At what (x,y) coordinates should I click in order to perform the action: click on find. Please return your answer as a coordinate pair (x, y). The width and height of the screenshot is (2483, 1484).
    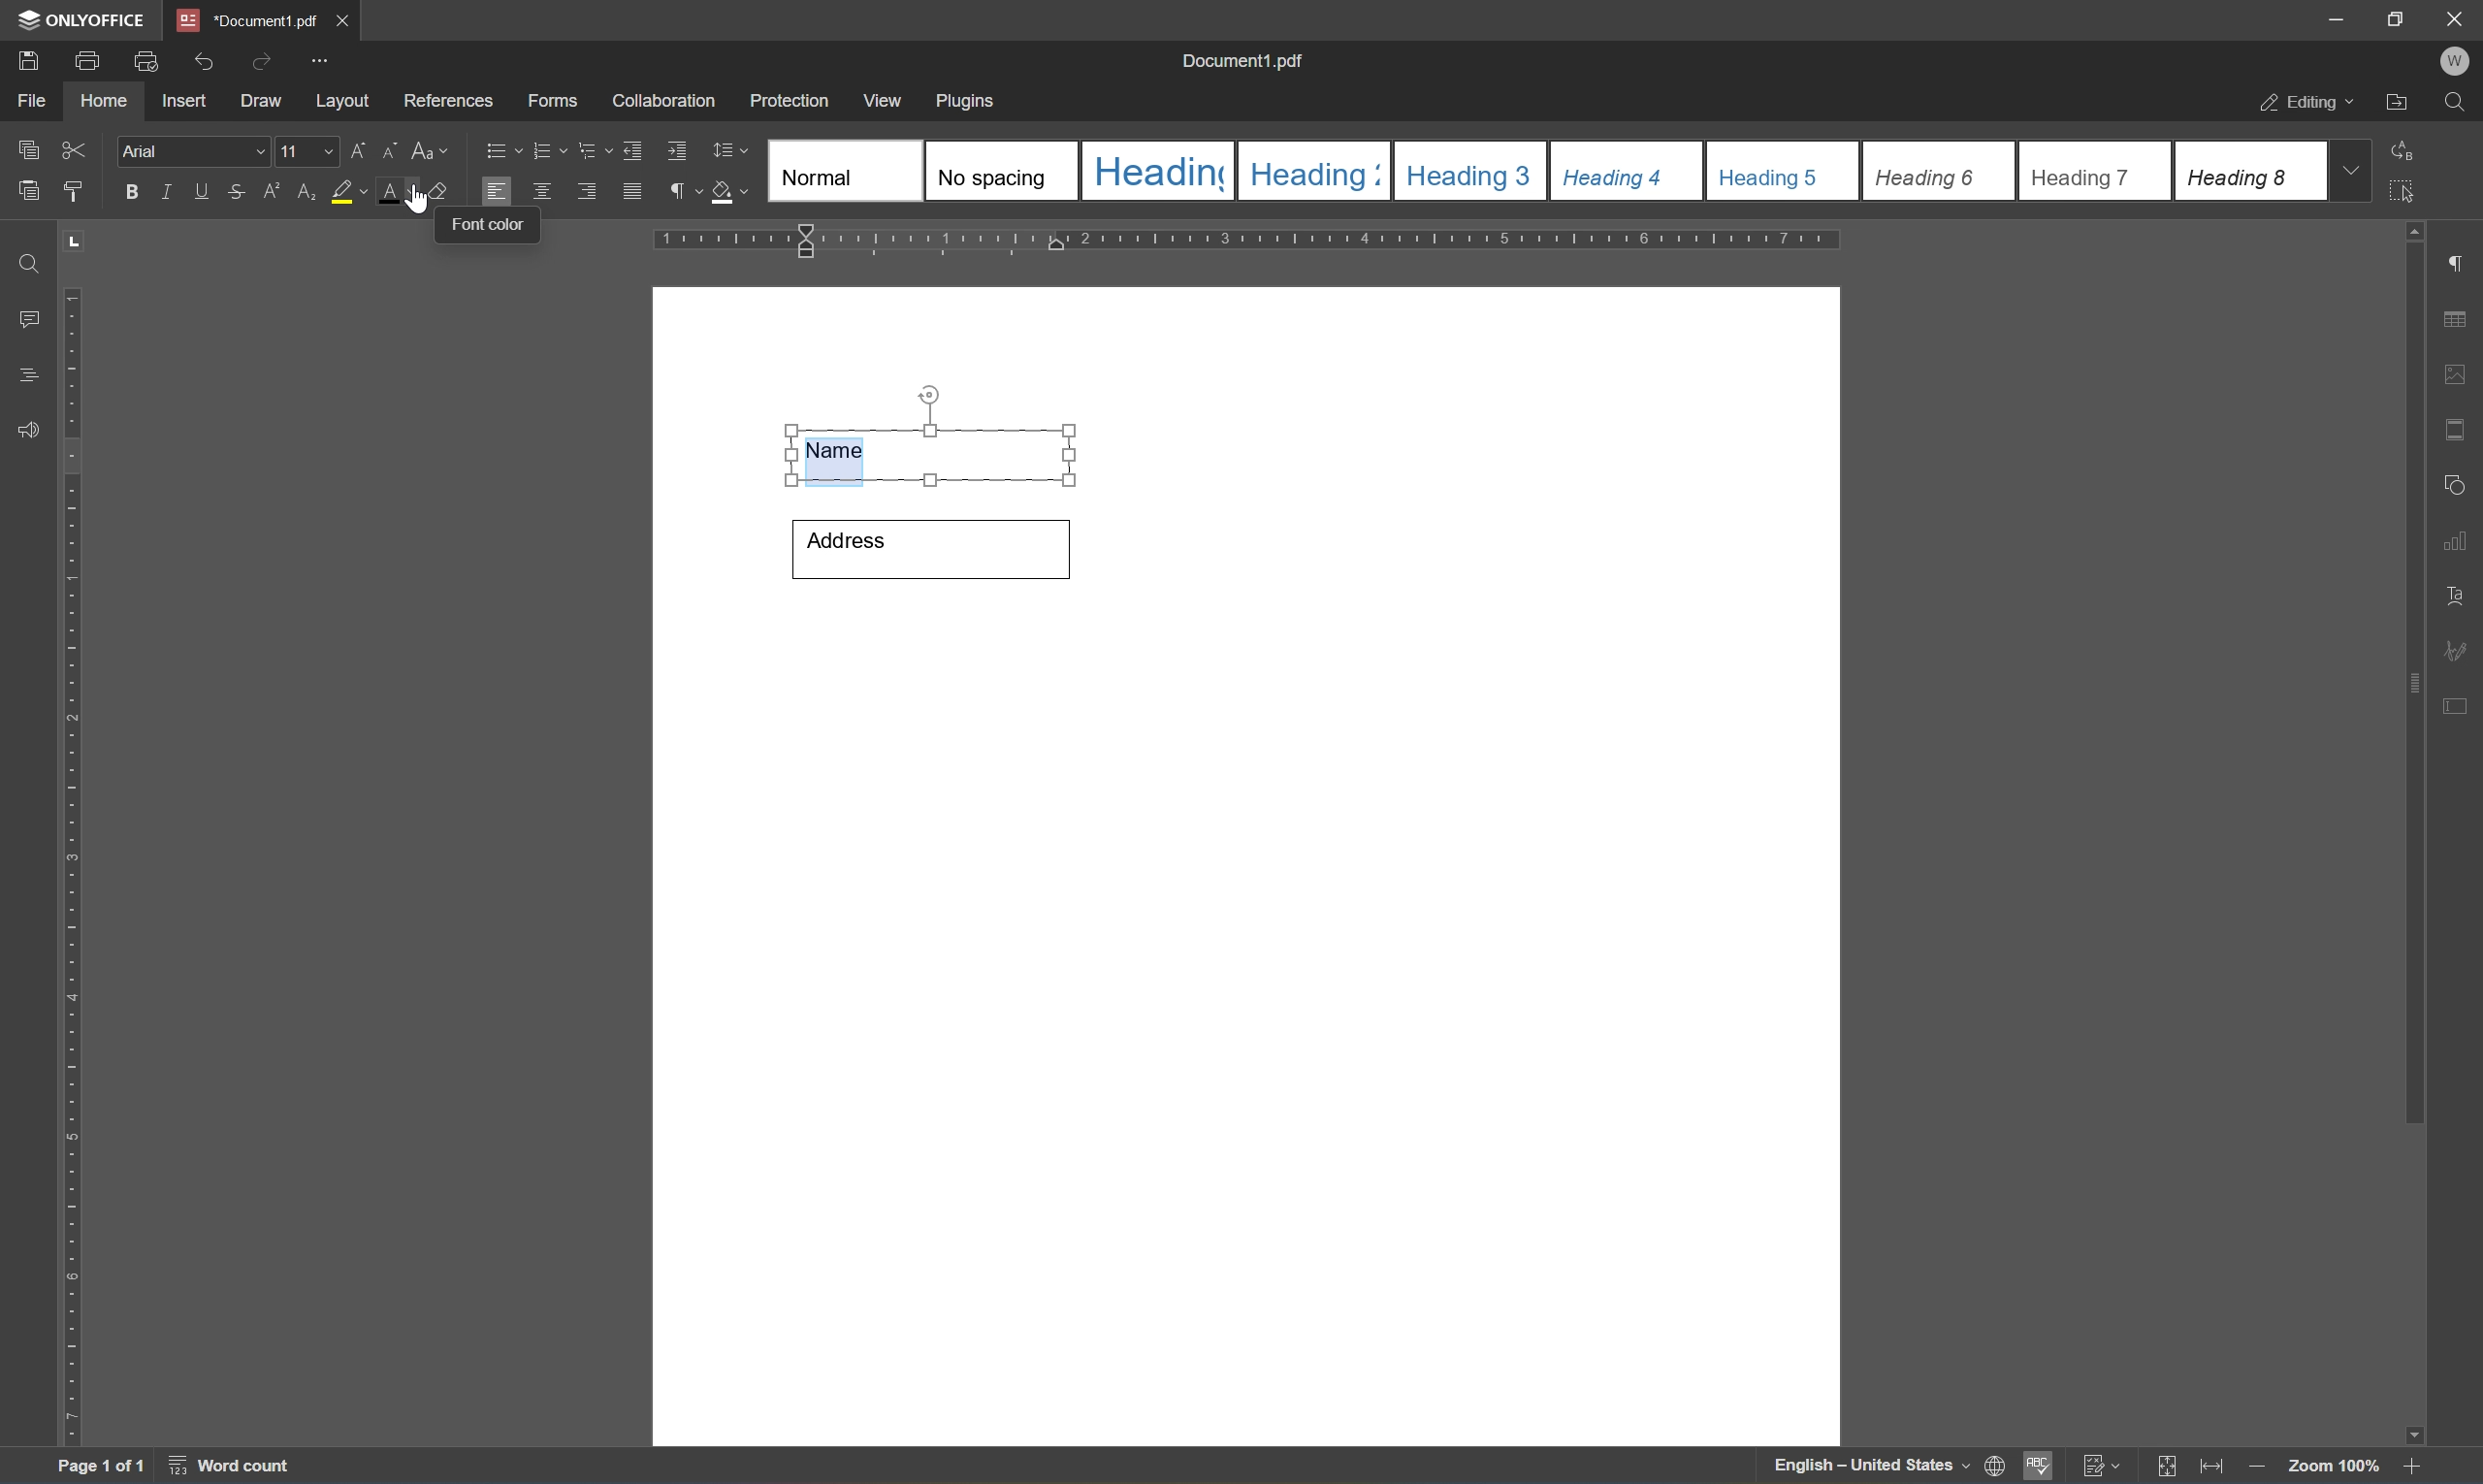
    Looking at the image, I should click on (22, 259).